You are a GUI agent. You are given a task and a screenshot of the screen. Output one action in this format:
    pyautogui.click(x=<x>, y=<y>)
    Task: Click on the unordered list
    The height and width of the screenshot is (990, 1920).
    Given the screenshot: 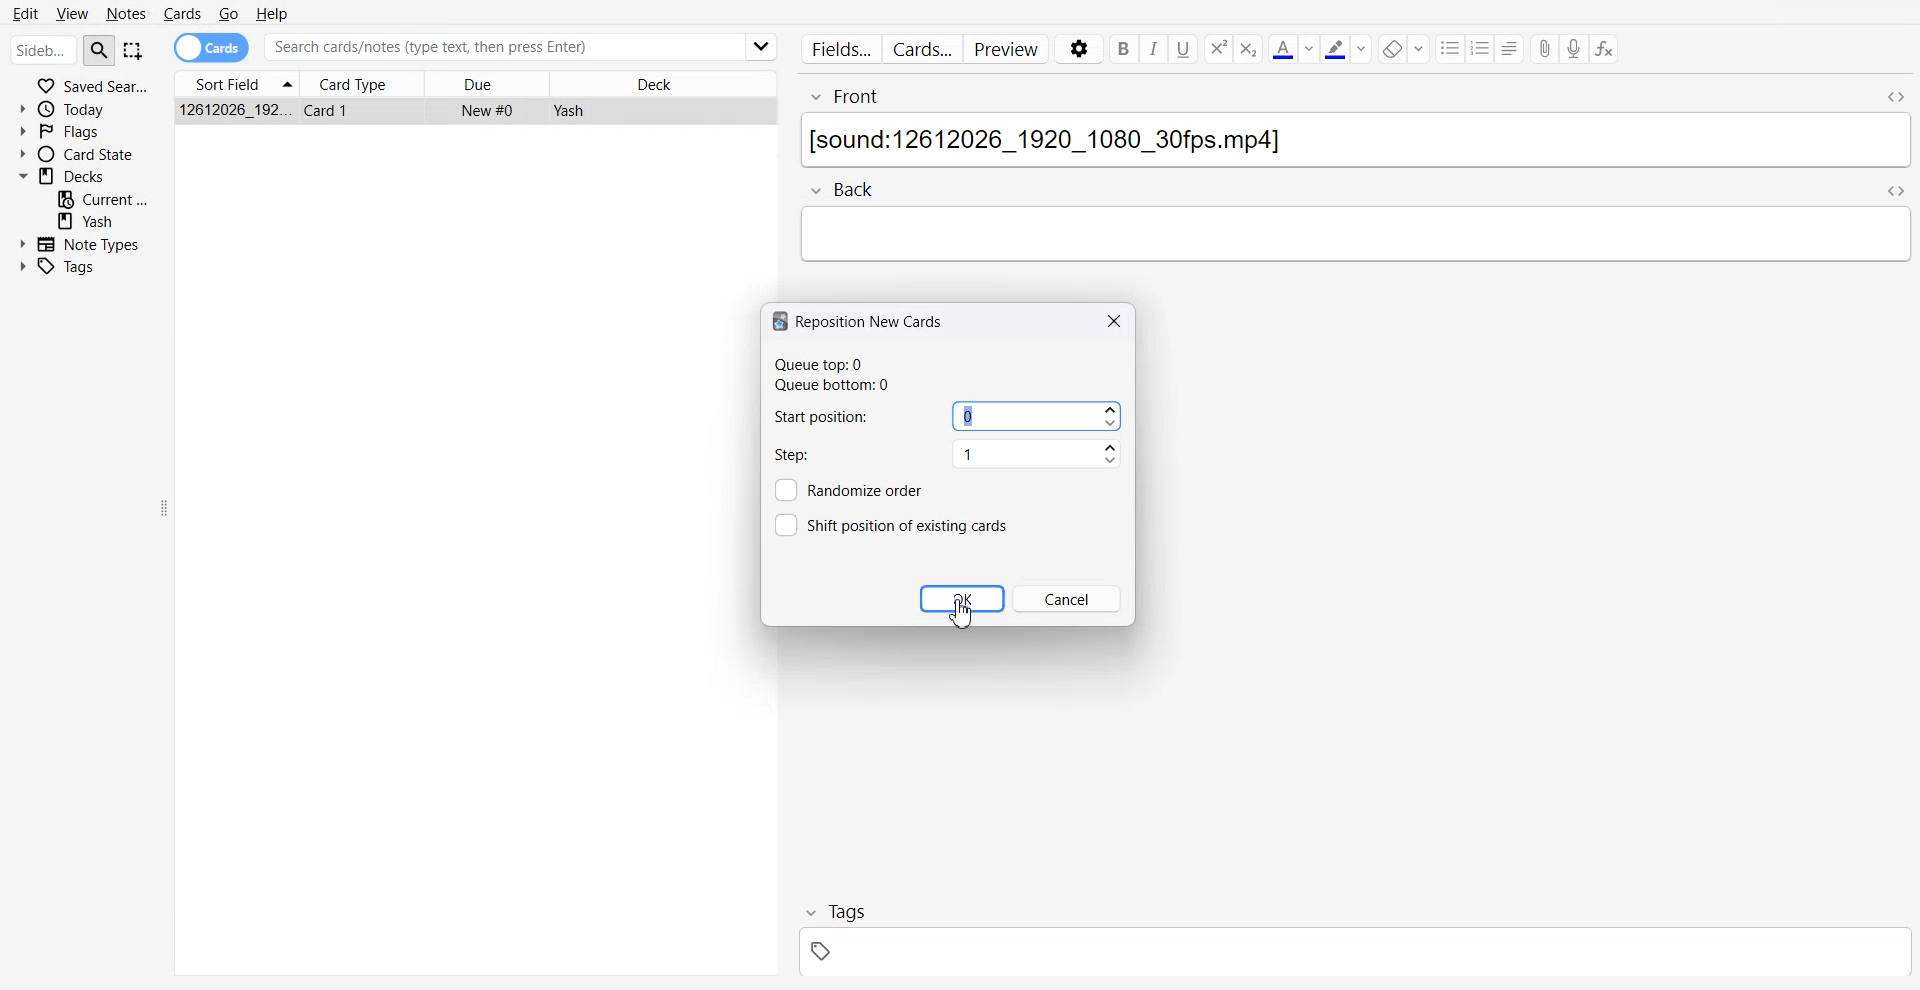 What is the action you would take?
    pyautogui.click(x=1451, y=48)
    